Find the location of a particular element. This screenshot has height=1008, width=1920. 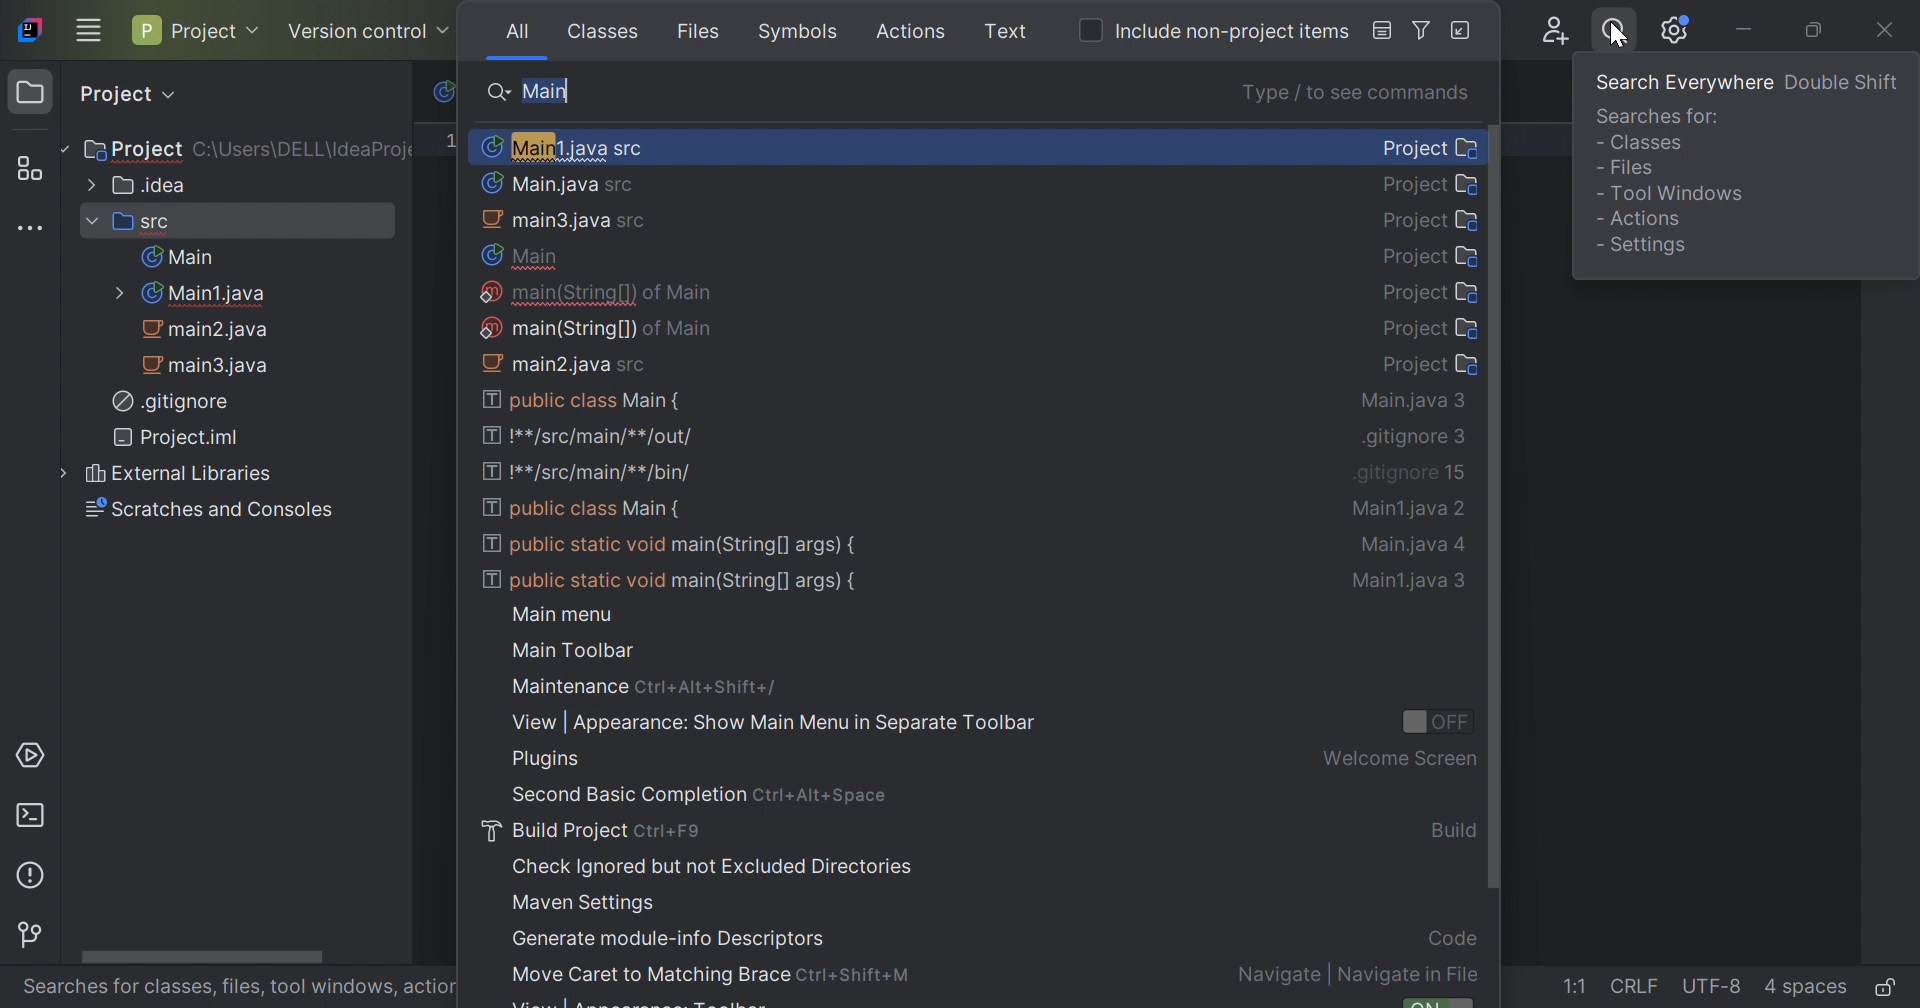

Project is located at coordinates (130, 150).